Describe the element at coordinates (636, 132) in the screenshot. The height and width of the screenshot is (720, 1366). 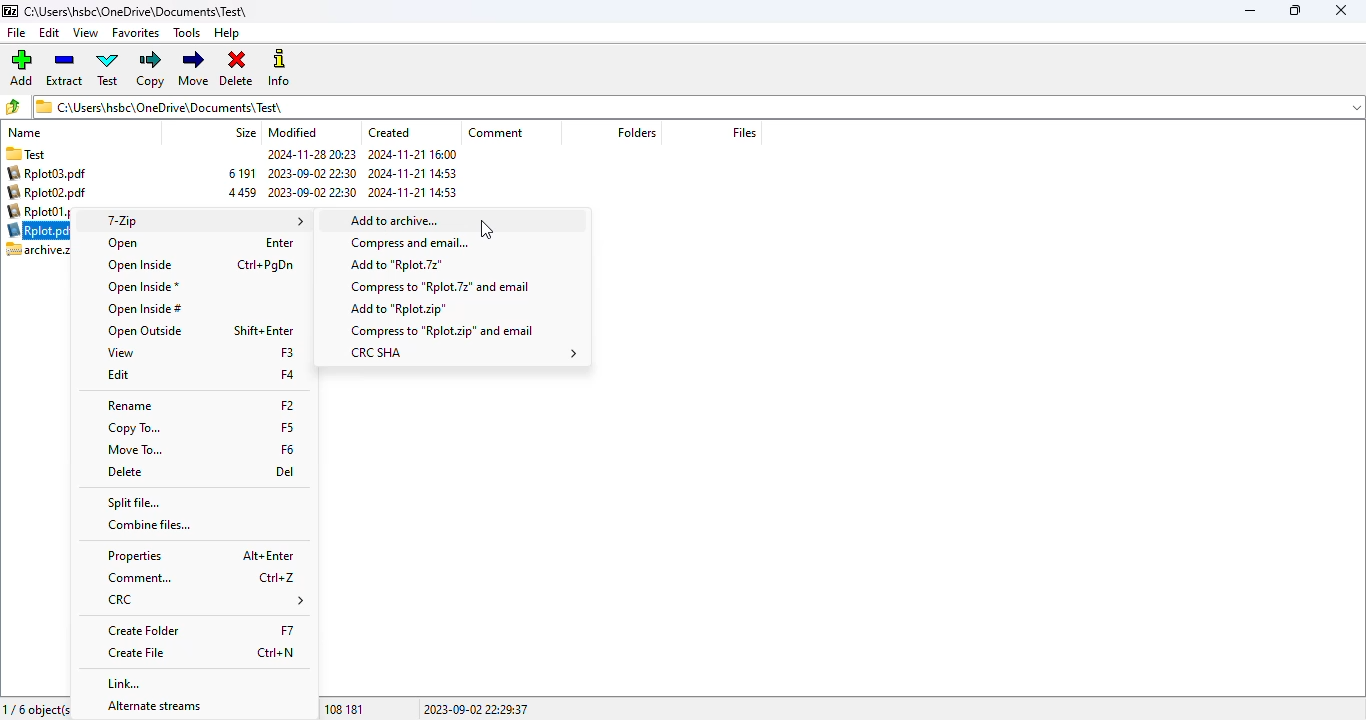
I see `folders` at that location.